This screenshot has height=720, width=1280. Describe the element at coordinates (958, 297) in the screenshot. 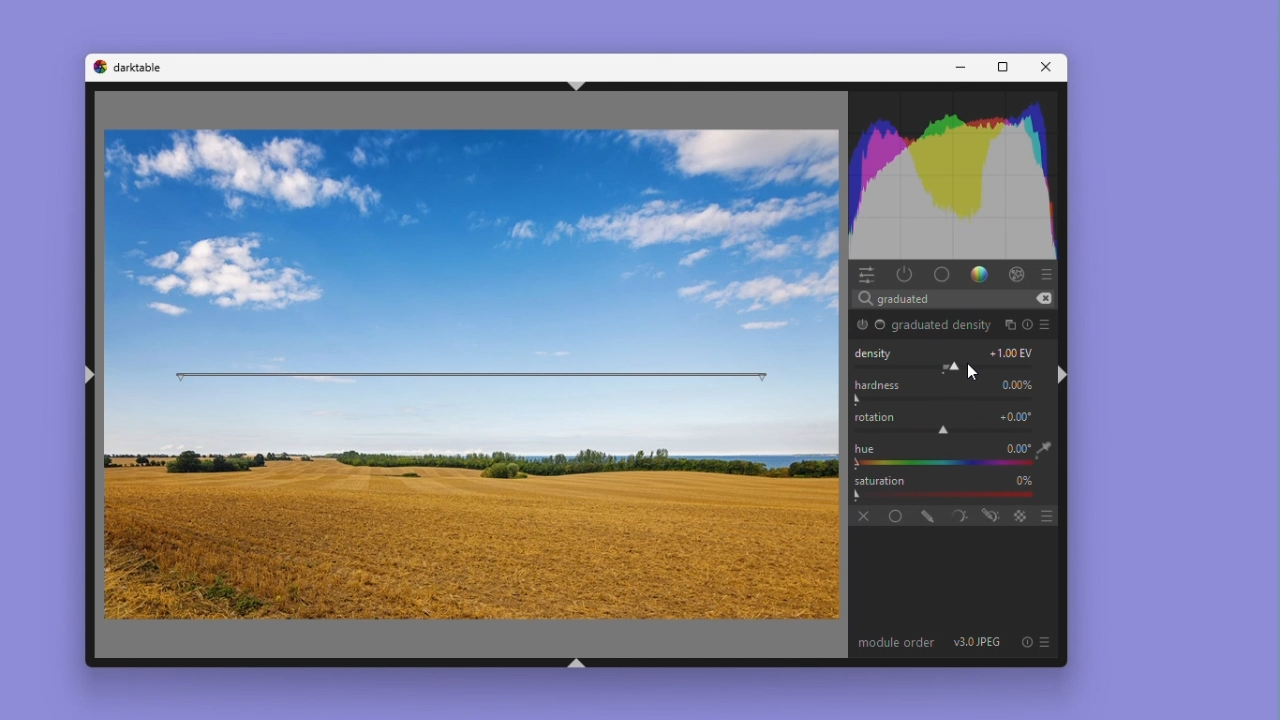

I see `Search bar` at that location.